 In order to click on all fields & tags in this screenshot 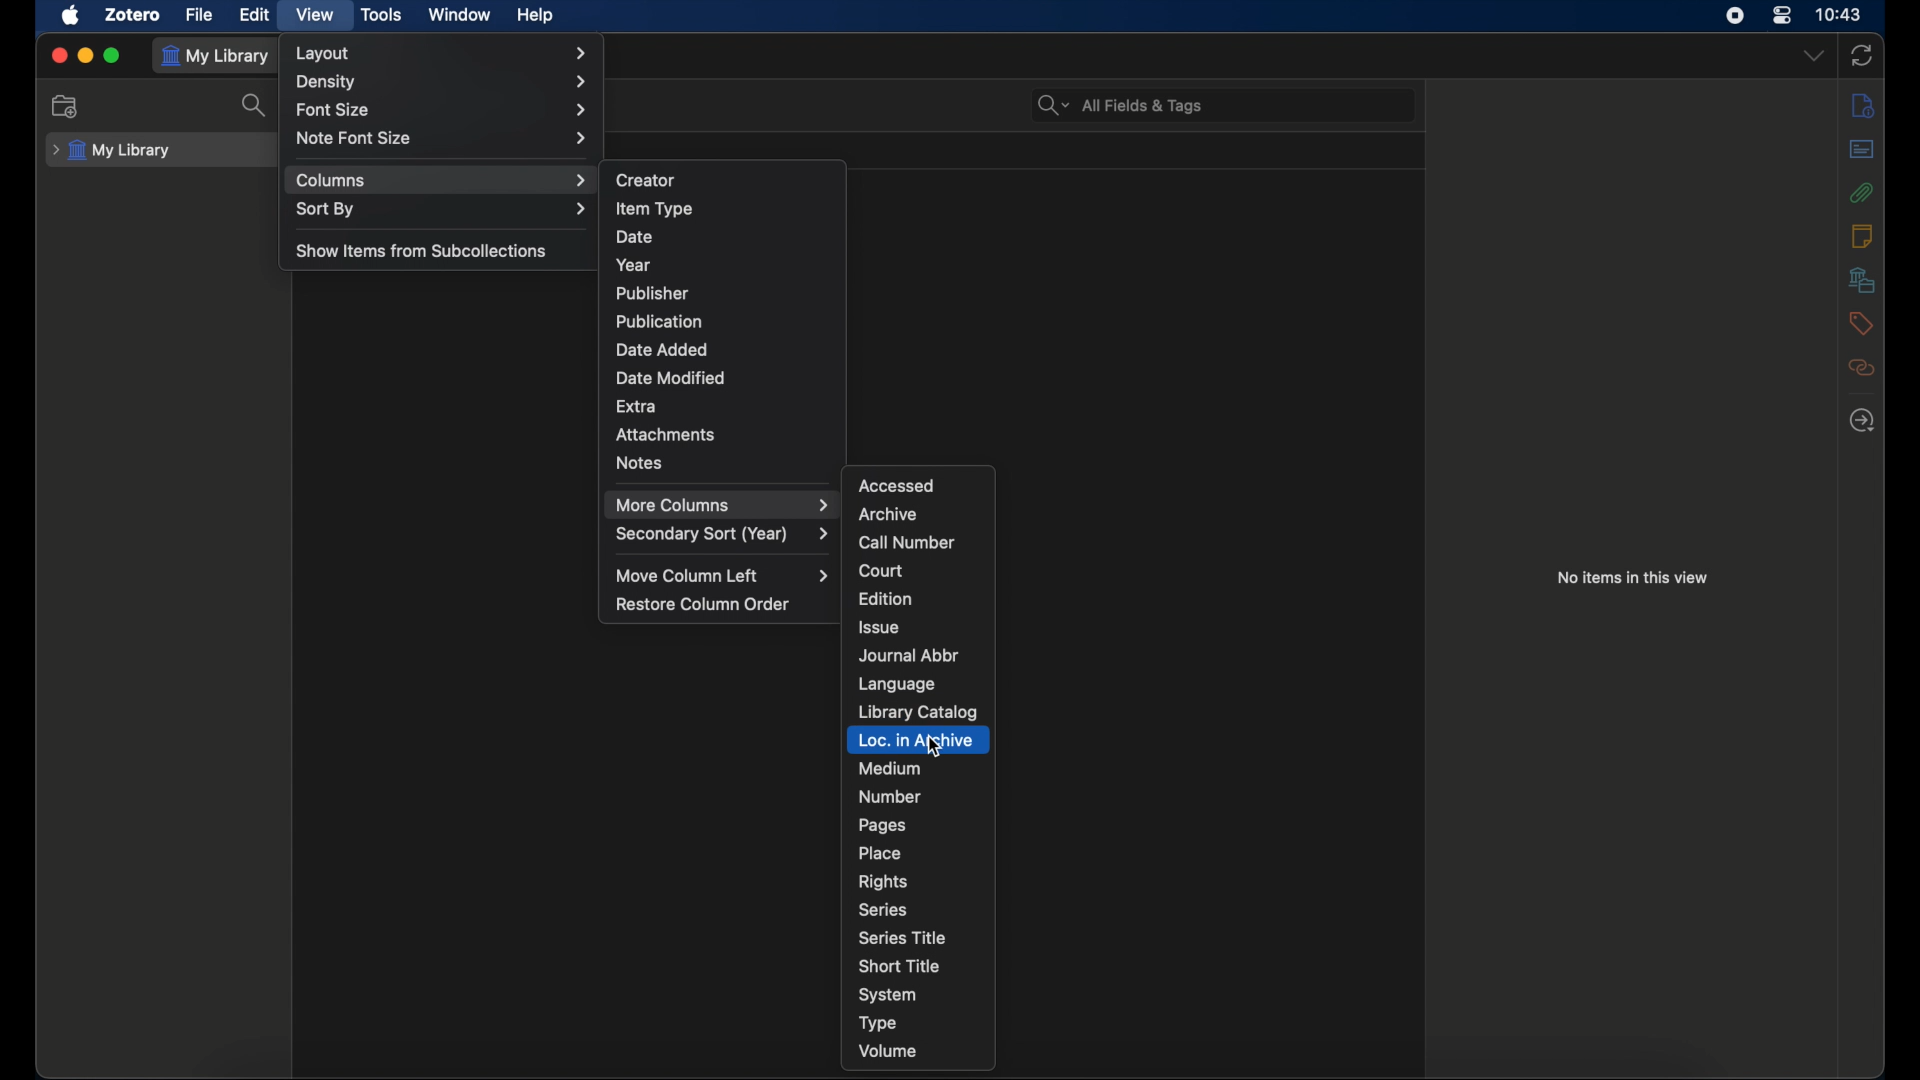, I will do `click(1122, 104)`.